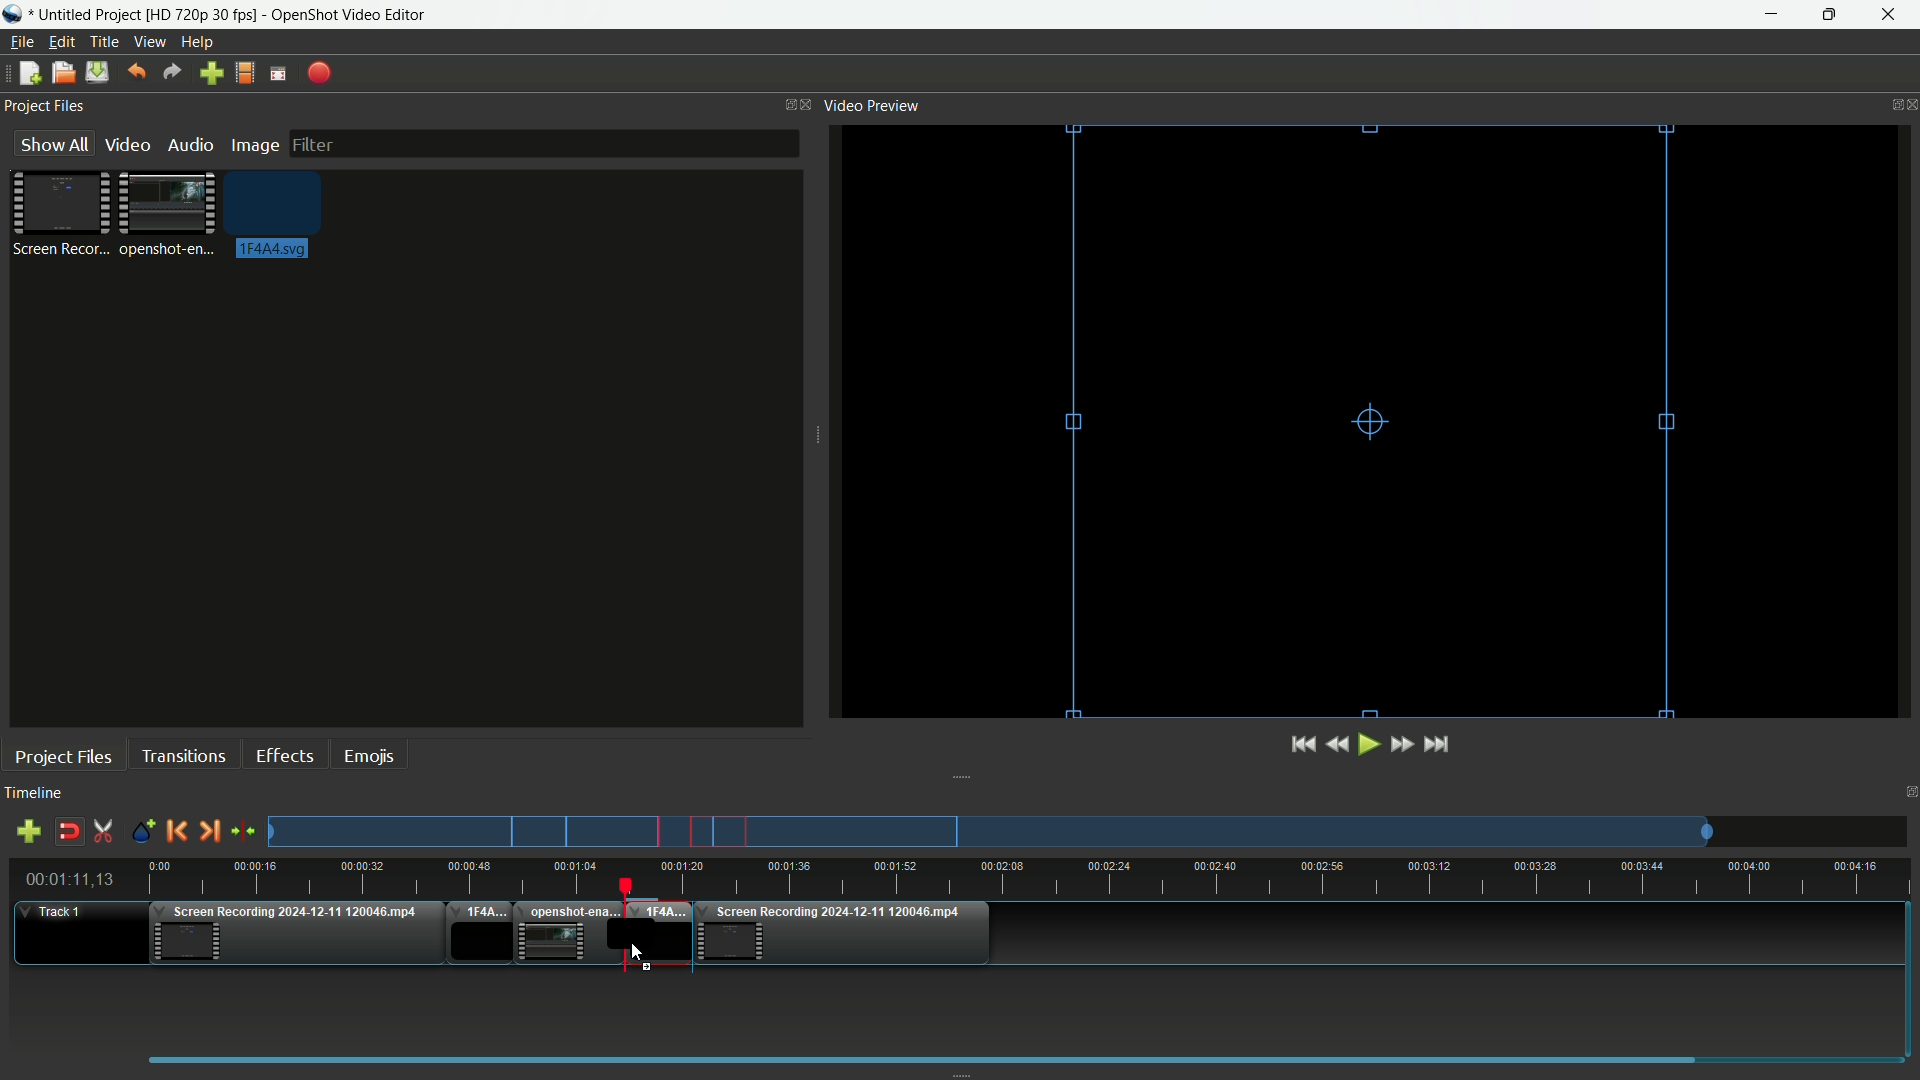 The width and height of the screenshot is (1920, 1080). I want to click on maximize, so click(1829, 15).